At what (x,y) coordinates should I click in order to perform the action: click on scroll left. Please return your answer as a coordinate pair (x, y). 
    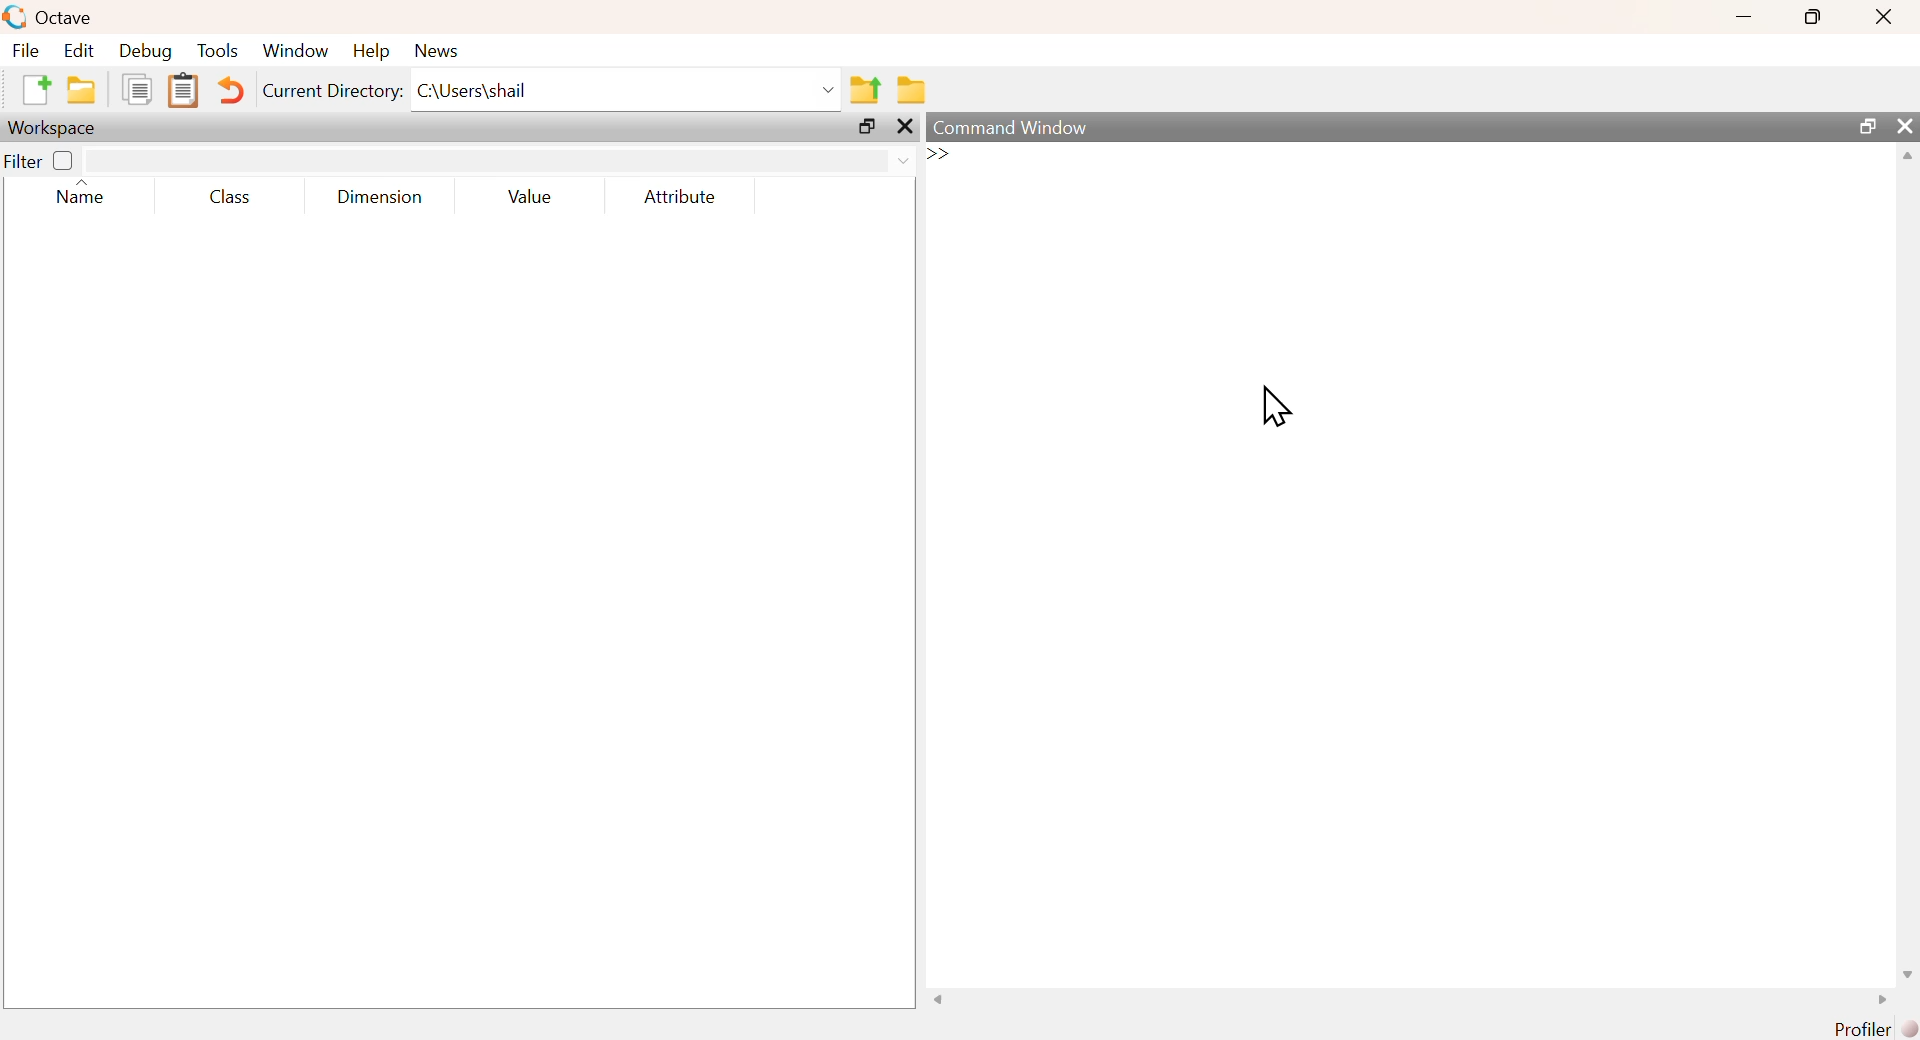
    Looking at the image, I should click on (942, 1001).